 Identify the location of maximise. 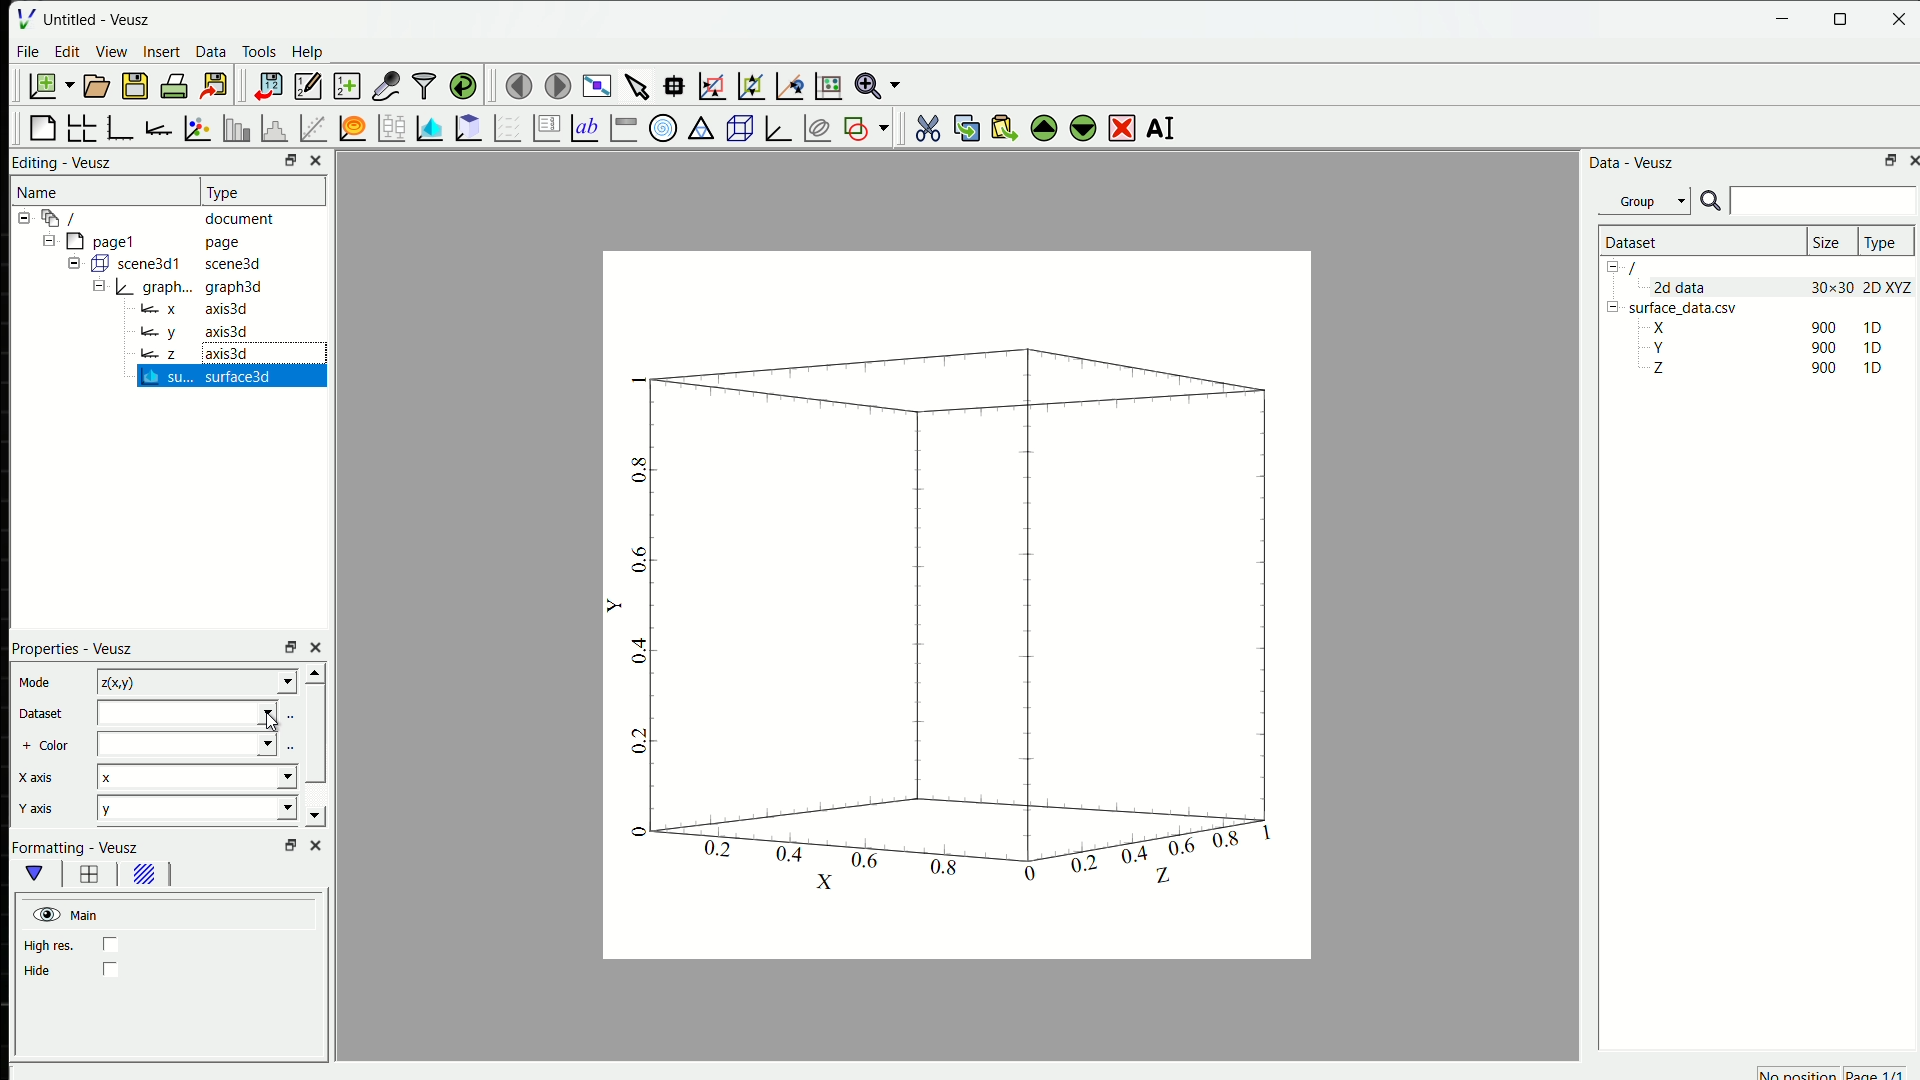
(1841, 19).